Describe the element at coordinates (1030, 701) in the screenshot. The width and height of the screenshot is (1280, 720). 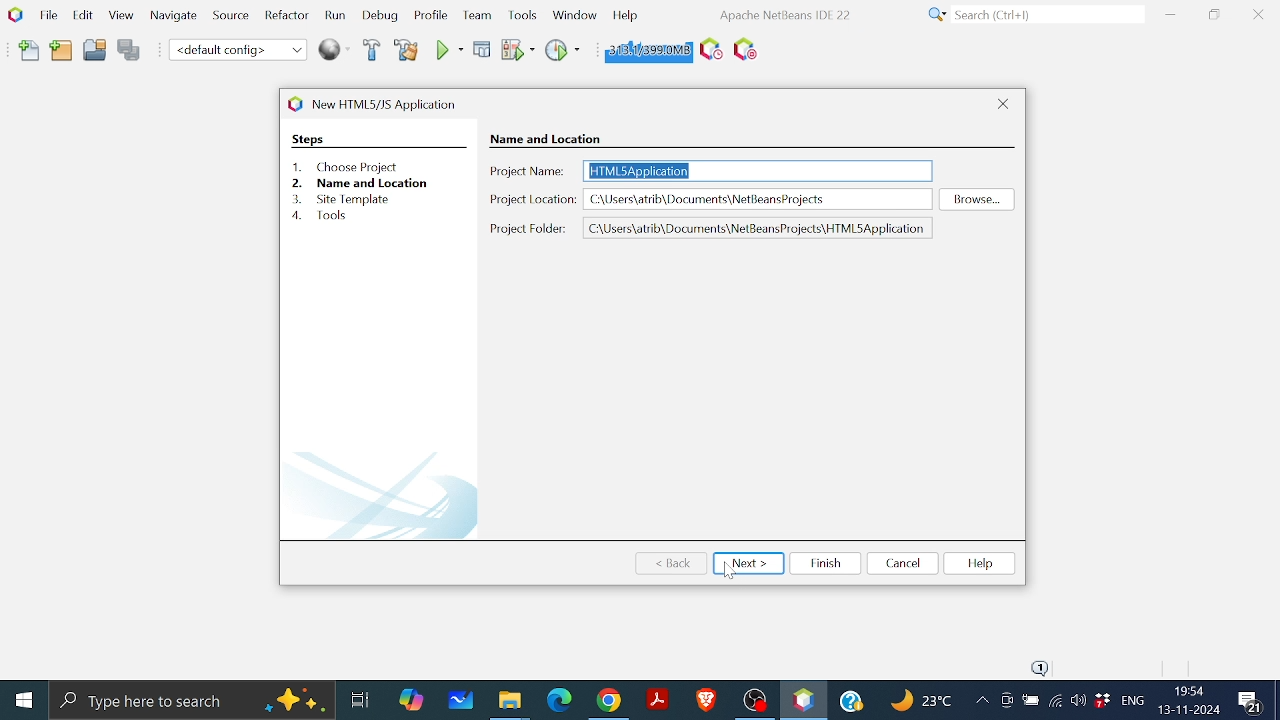
I see `Bettery` at that location.